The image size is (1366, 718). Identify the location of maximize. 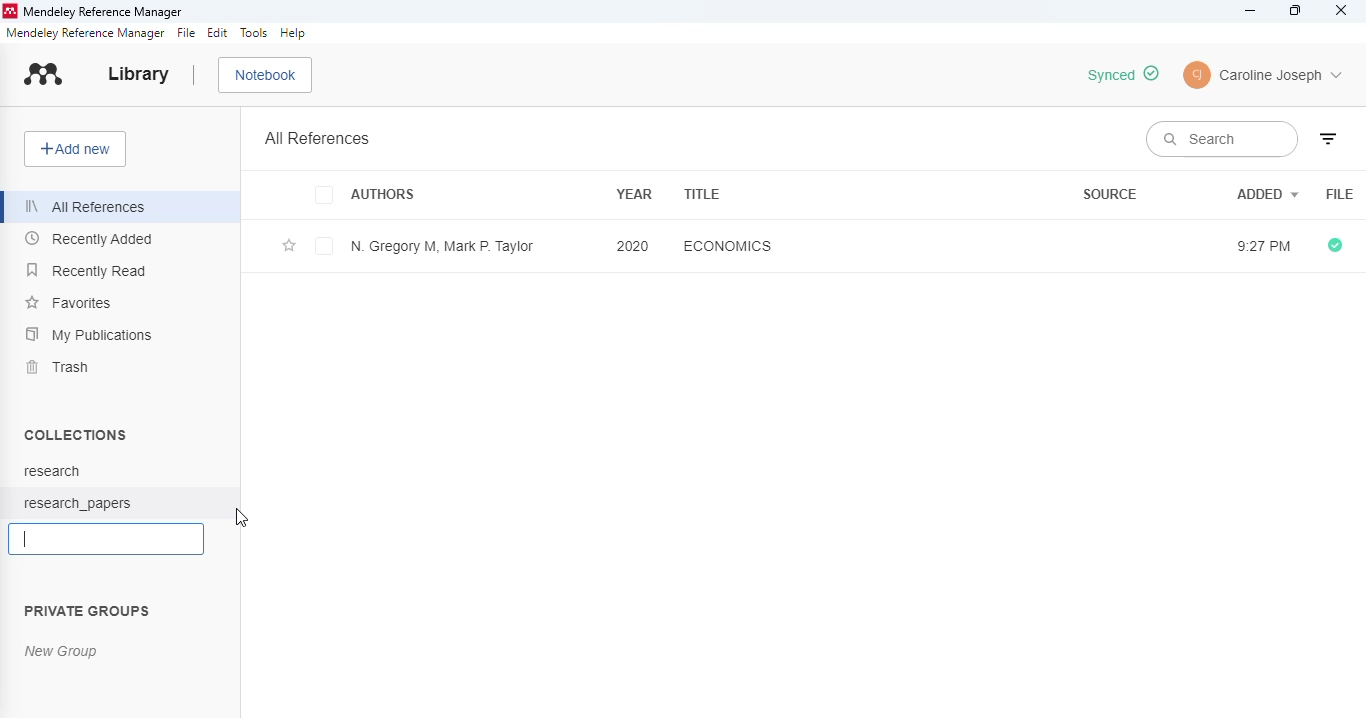
(1296, 11).